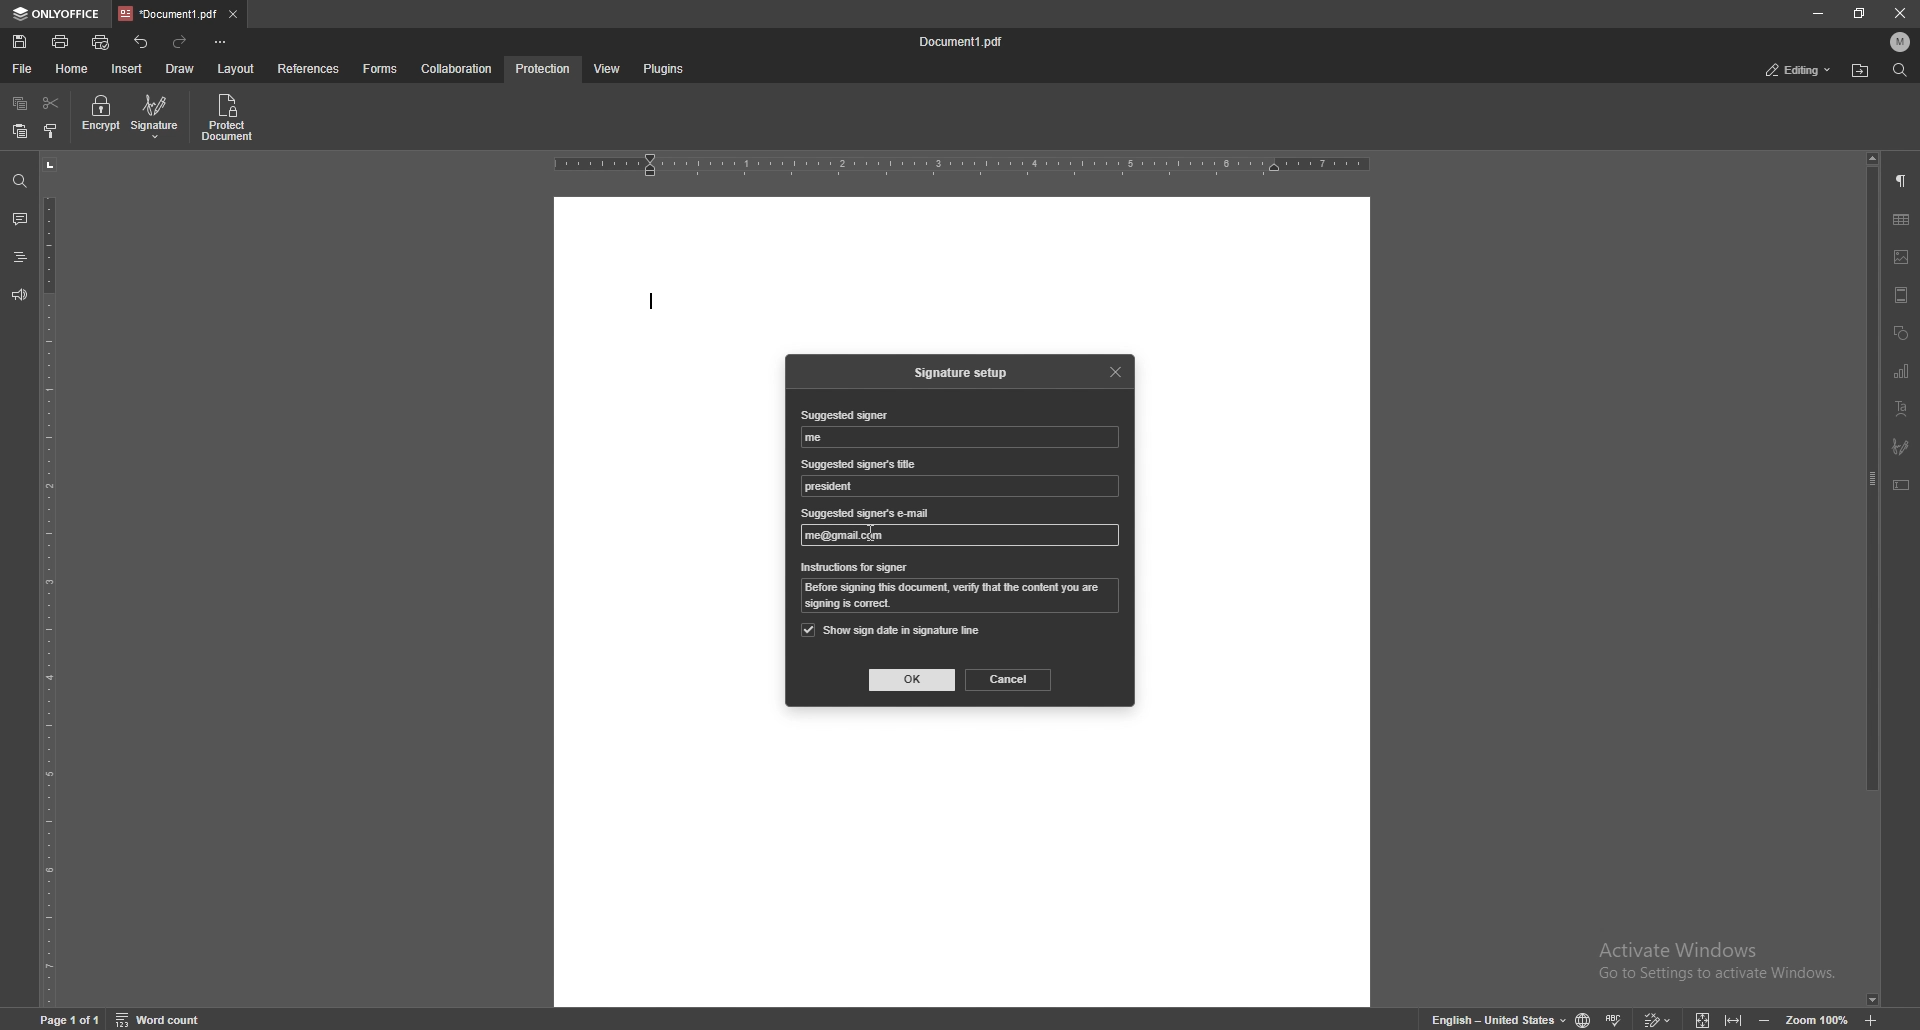 This screenshot has width=1920, height=1030. I want to click on suggested email, so click(963, 534).